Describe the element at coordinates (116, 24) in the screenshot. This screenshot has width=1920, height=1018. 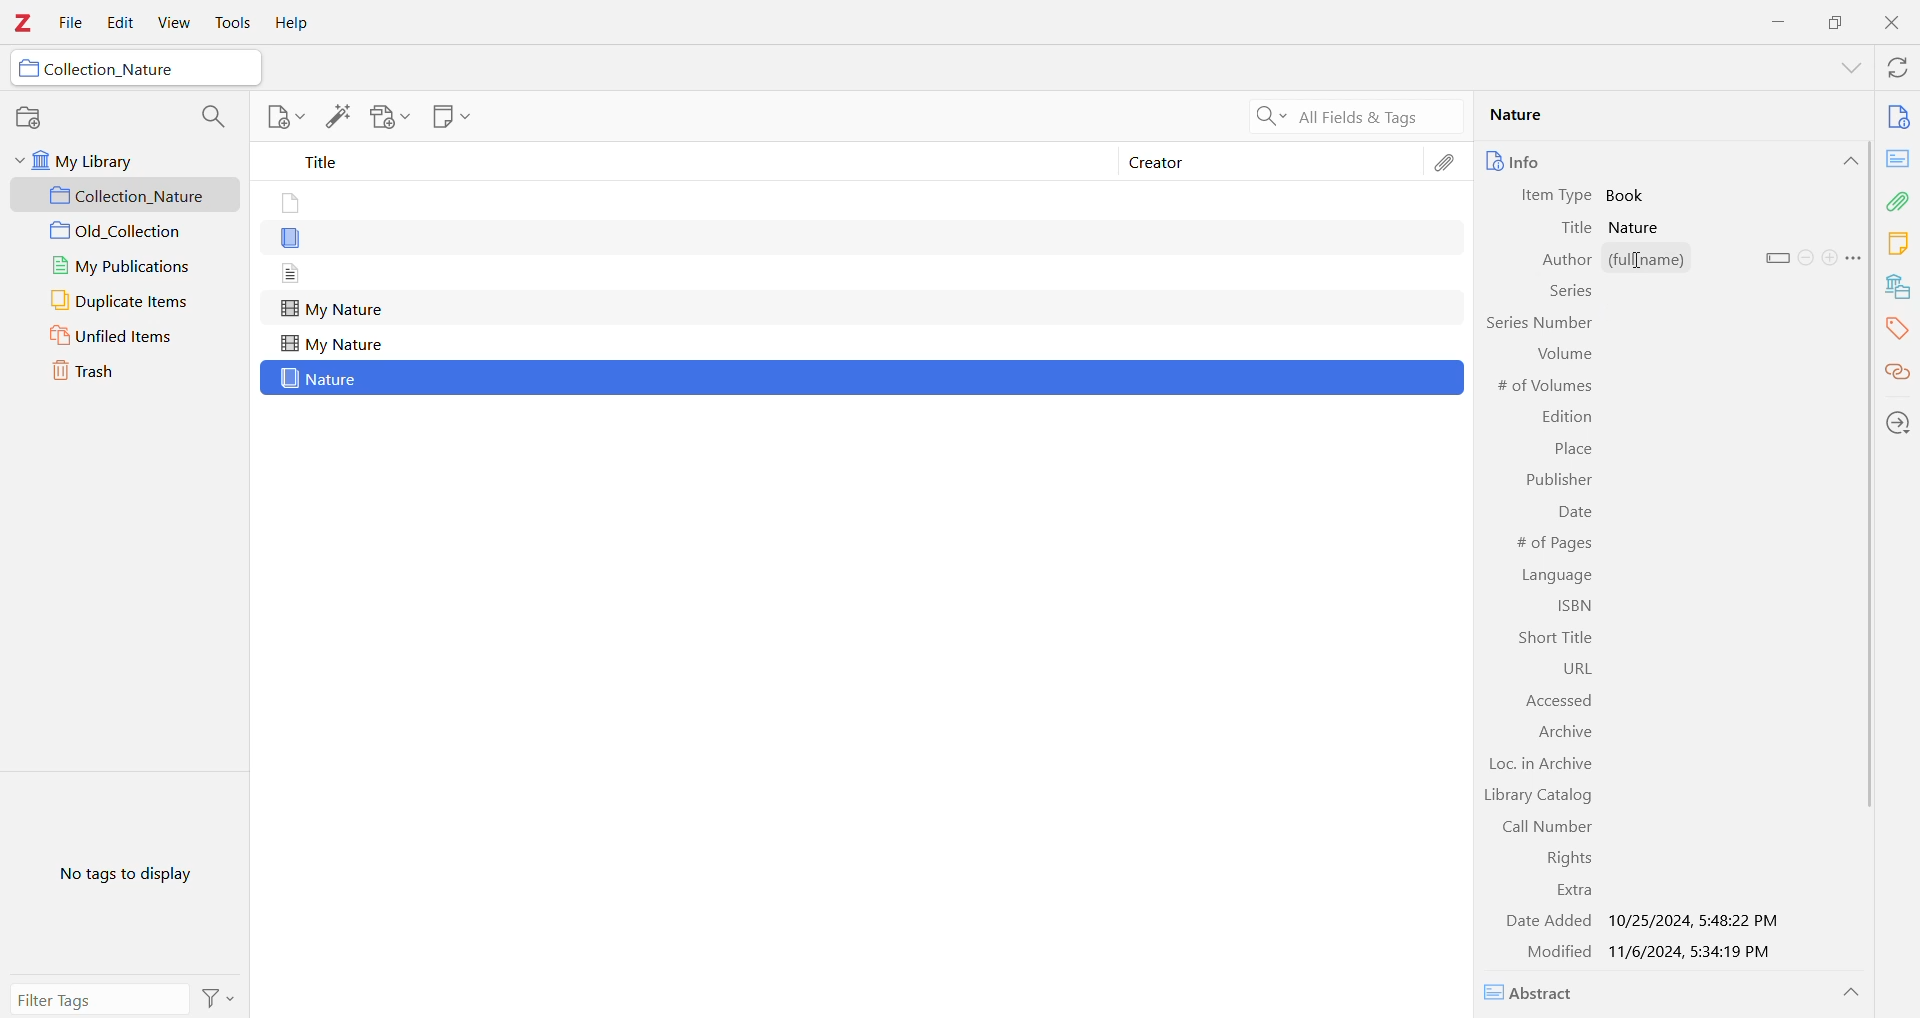
I see `Edit` at that location.